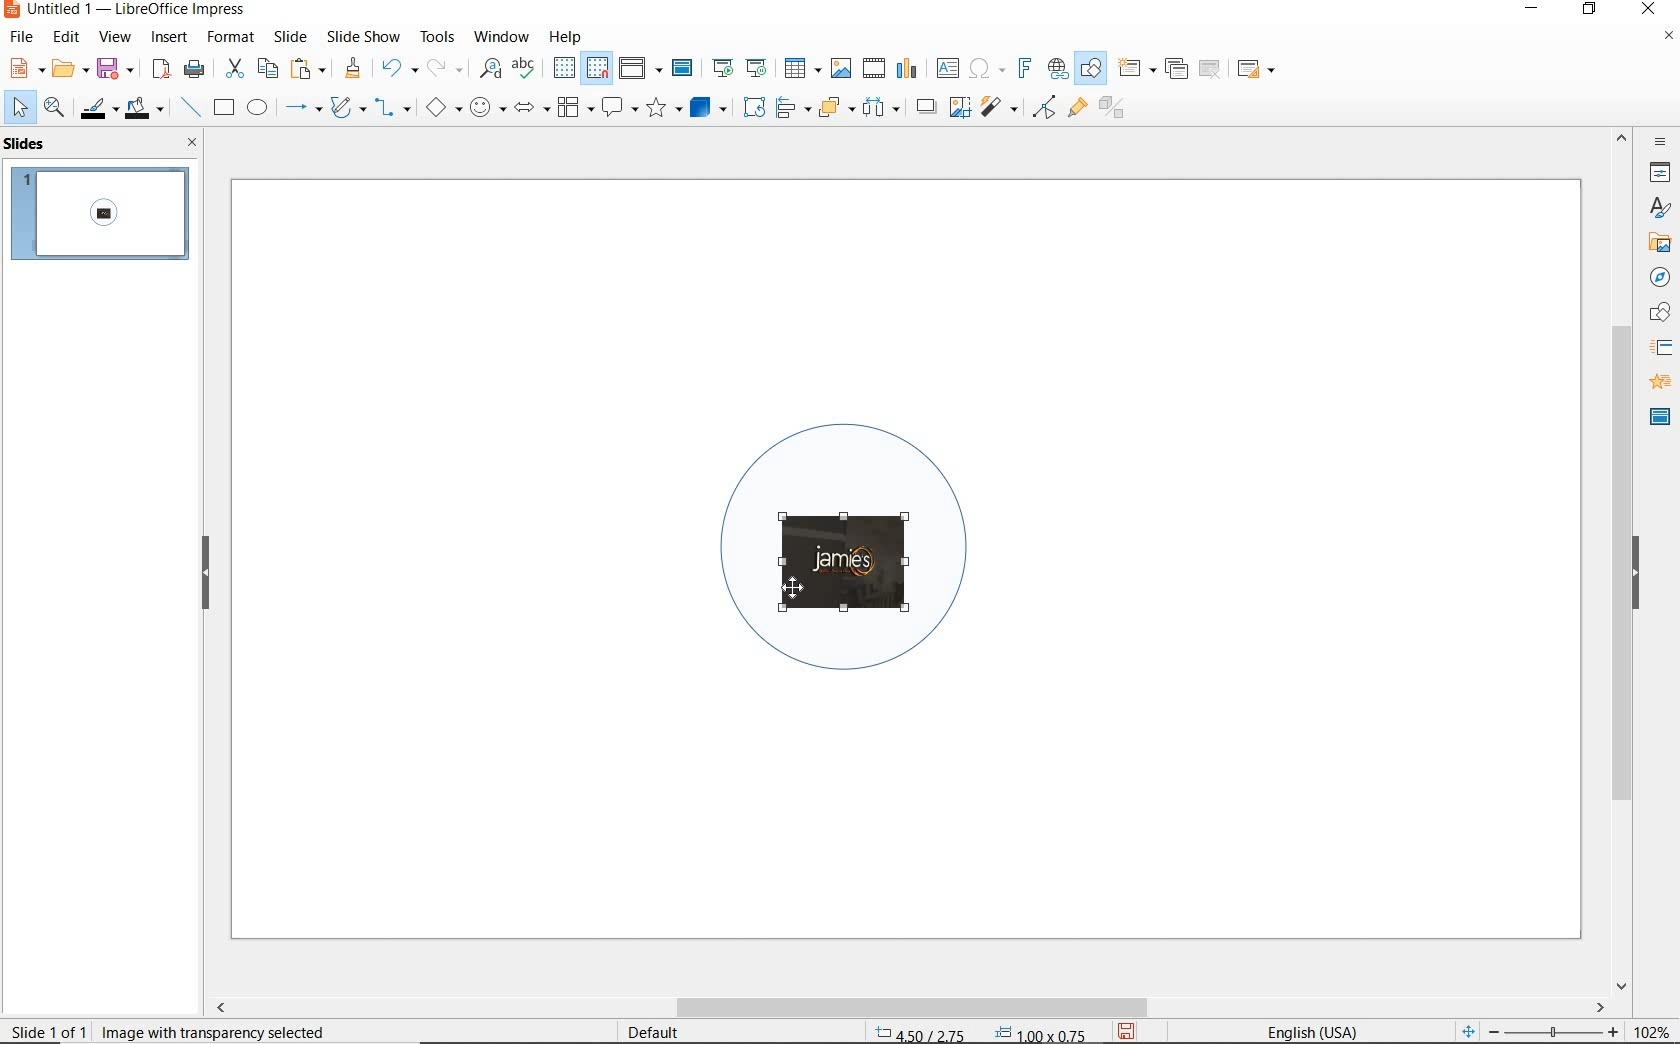  Describe the element at coordinates (444, 68) in the screenshot. I see `redo` at that location.